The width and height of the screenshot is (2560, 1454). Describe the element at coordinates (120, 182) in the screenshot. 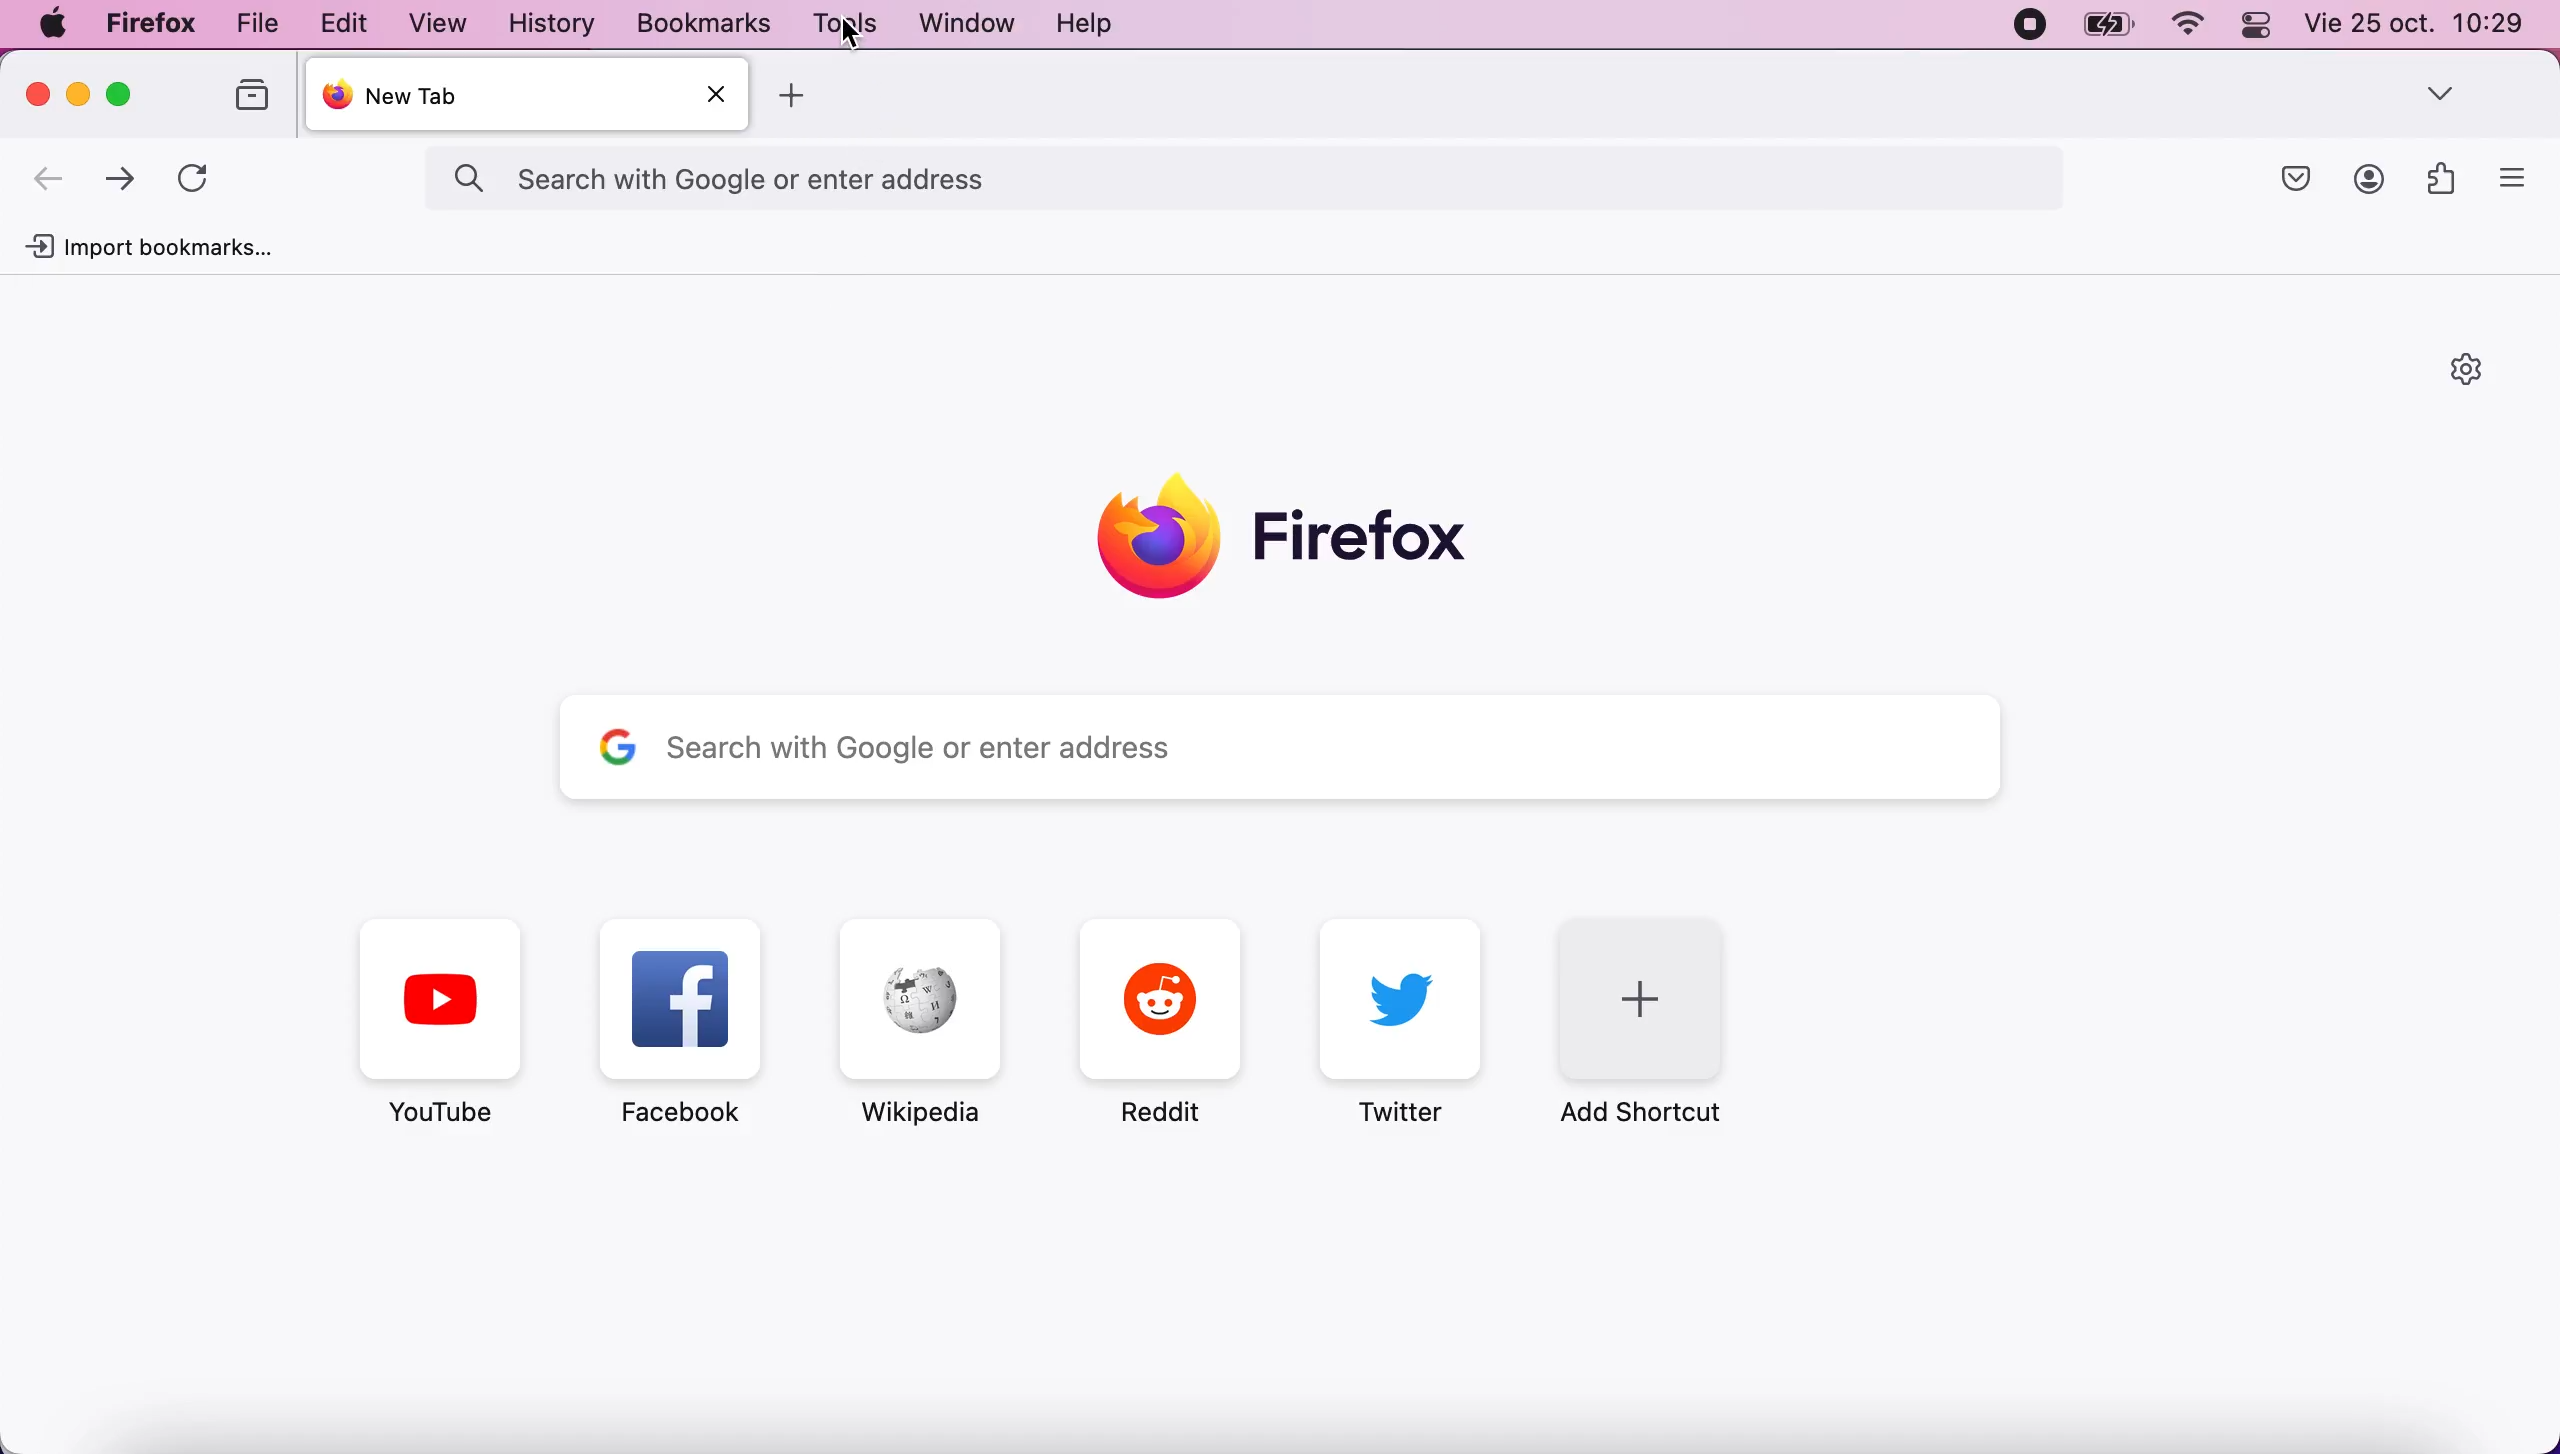

I see `Move forward` at that location.